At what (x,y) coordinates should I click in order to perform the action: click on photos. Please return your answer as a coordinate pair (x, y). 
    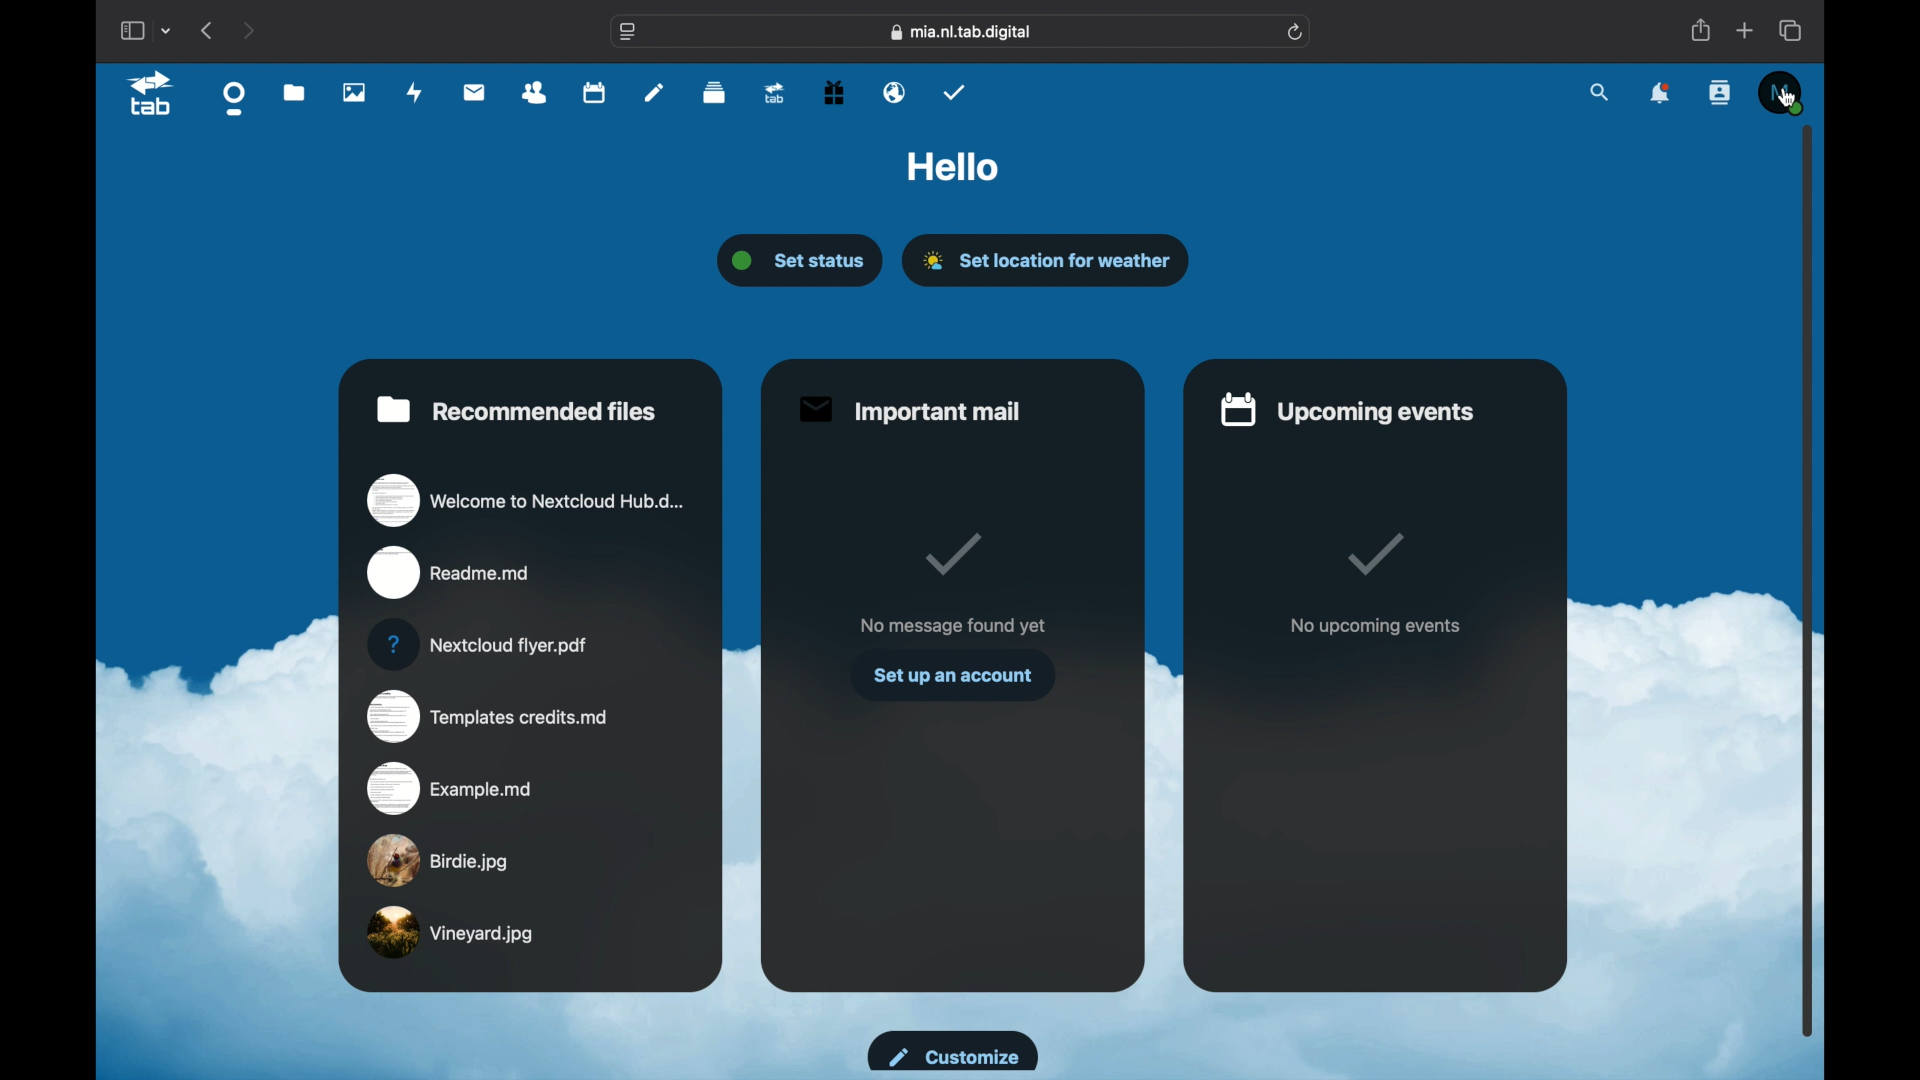
    Looking at the image, I should click on (354, 93).